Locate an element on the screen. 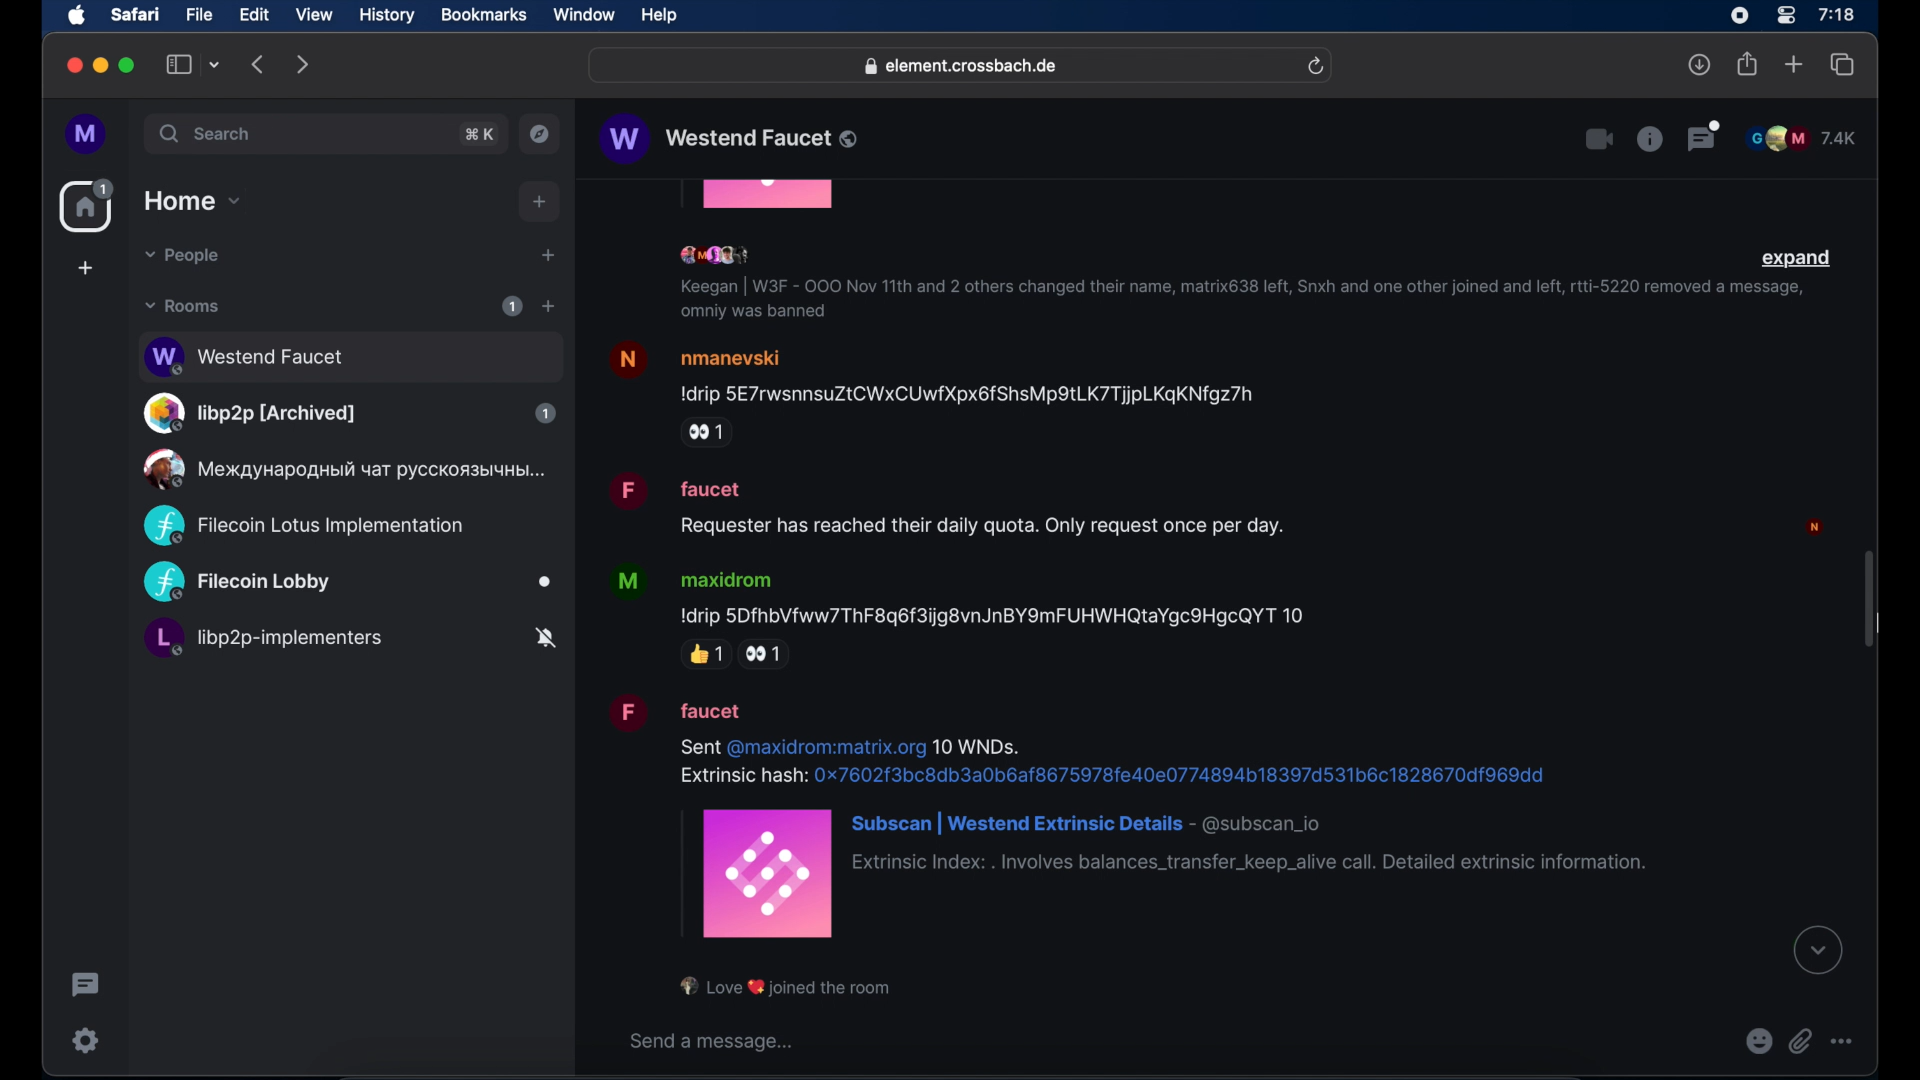 The height and width of the screenshot is (1080, 1920).  is located at coordinates (185, 256).